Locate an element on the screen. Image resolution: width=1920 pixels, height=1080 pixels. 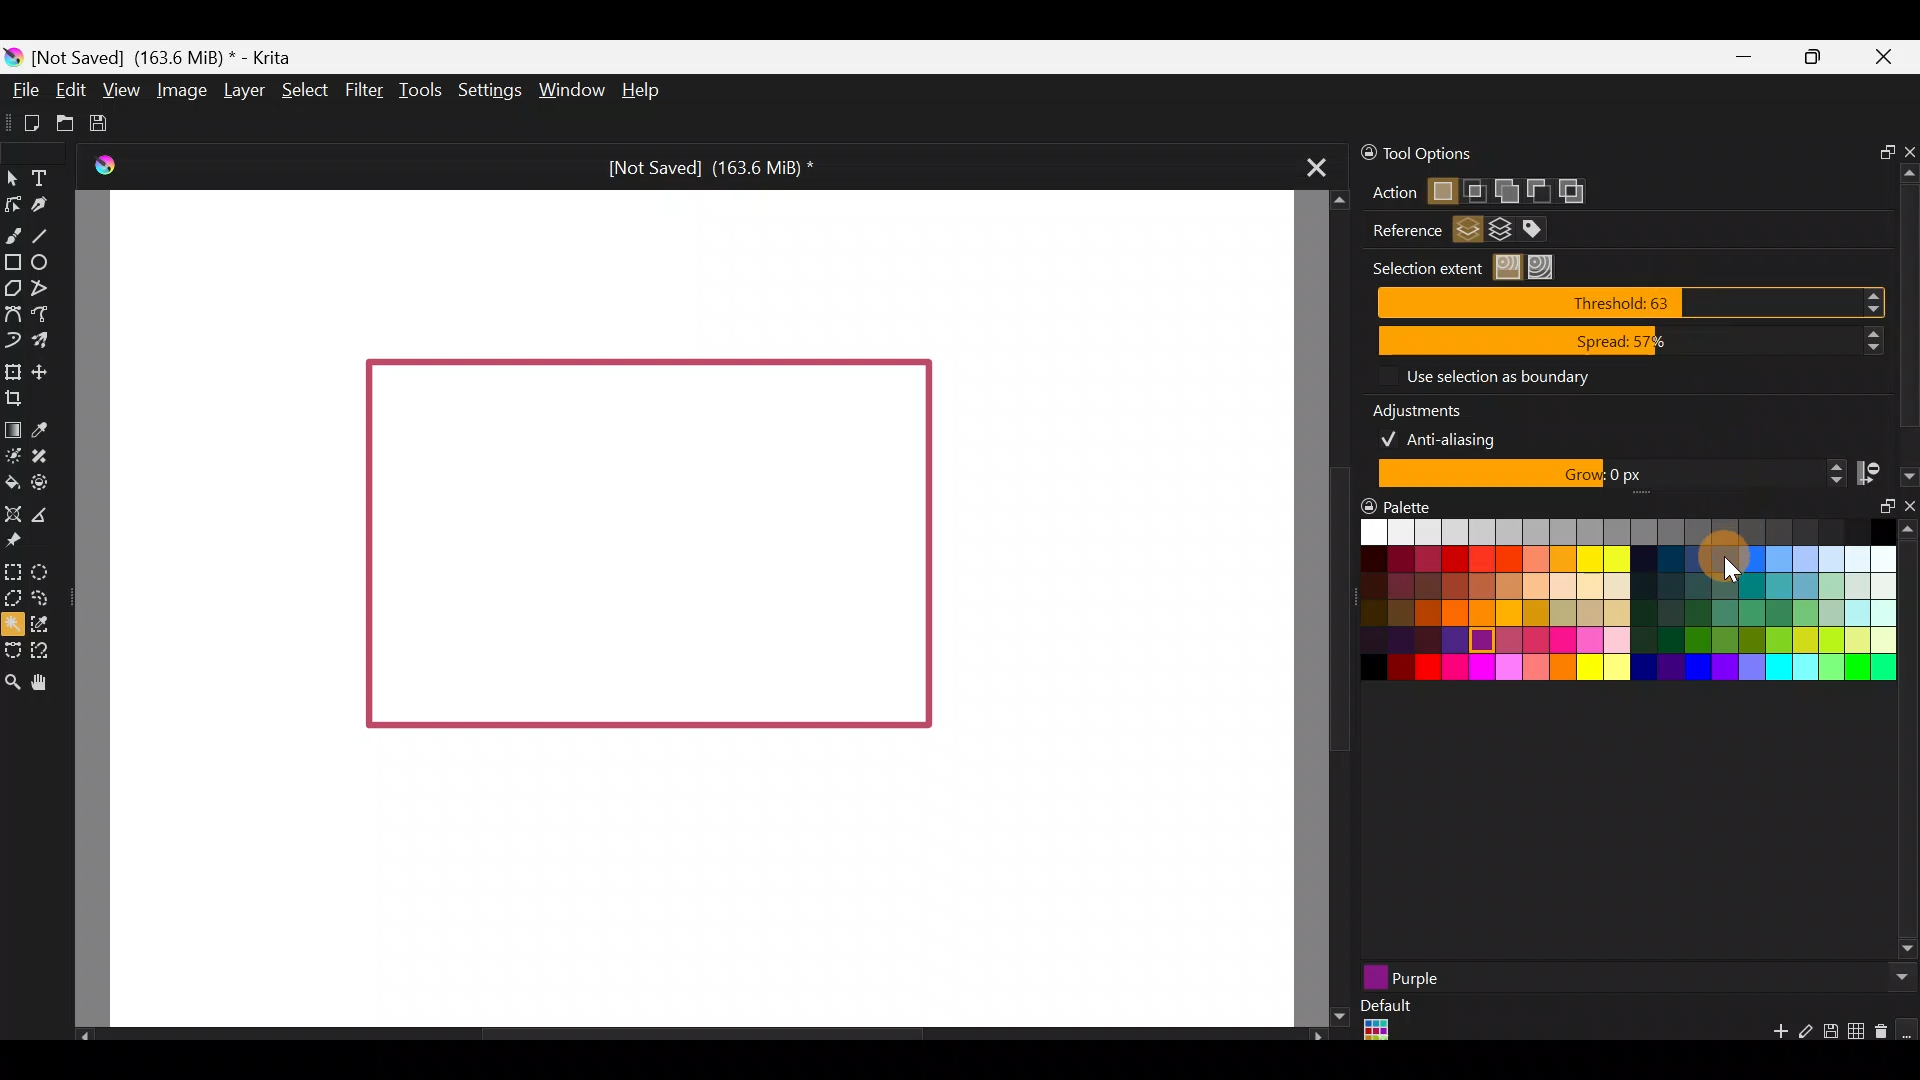
Similar colour selection tool is located at coordinates (55, 623).